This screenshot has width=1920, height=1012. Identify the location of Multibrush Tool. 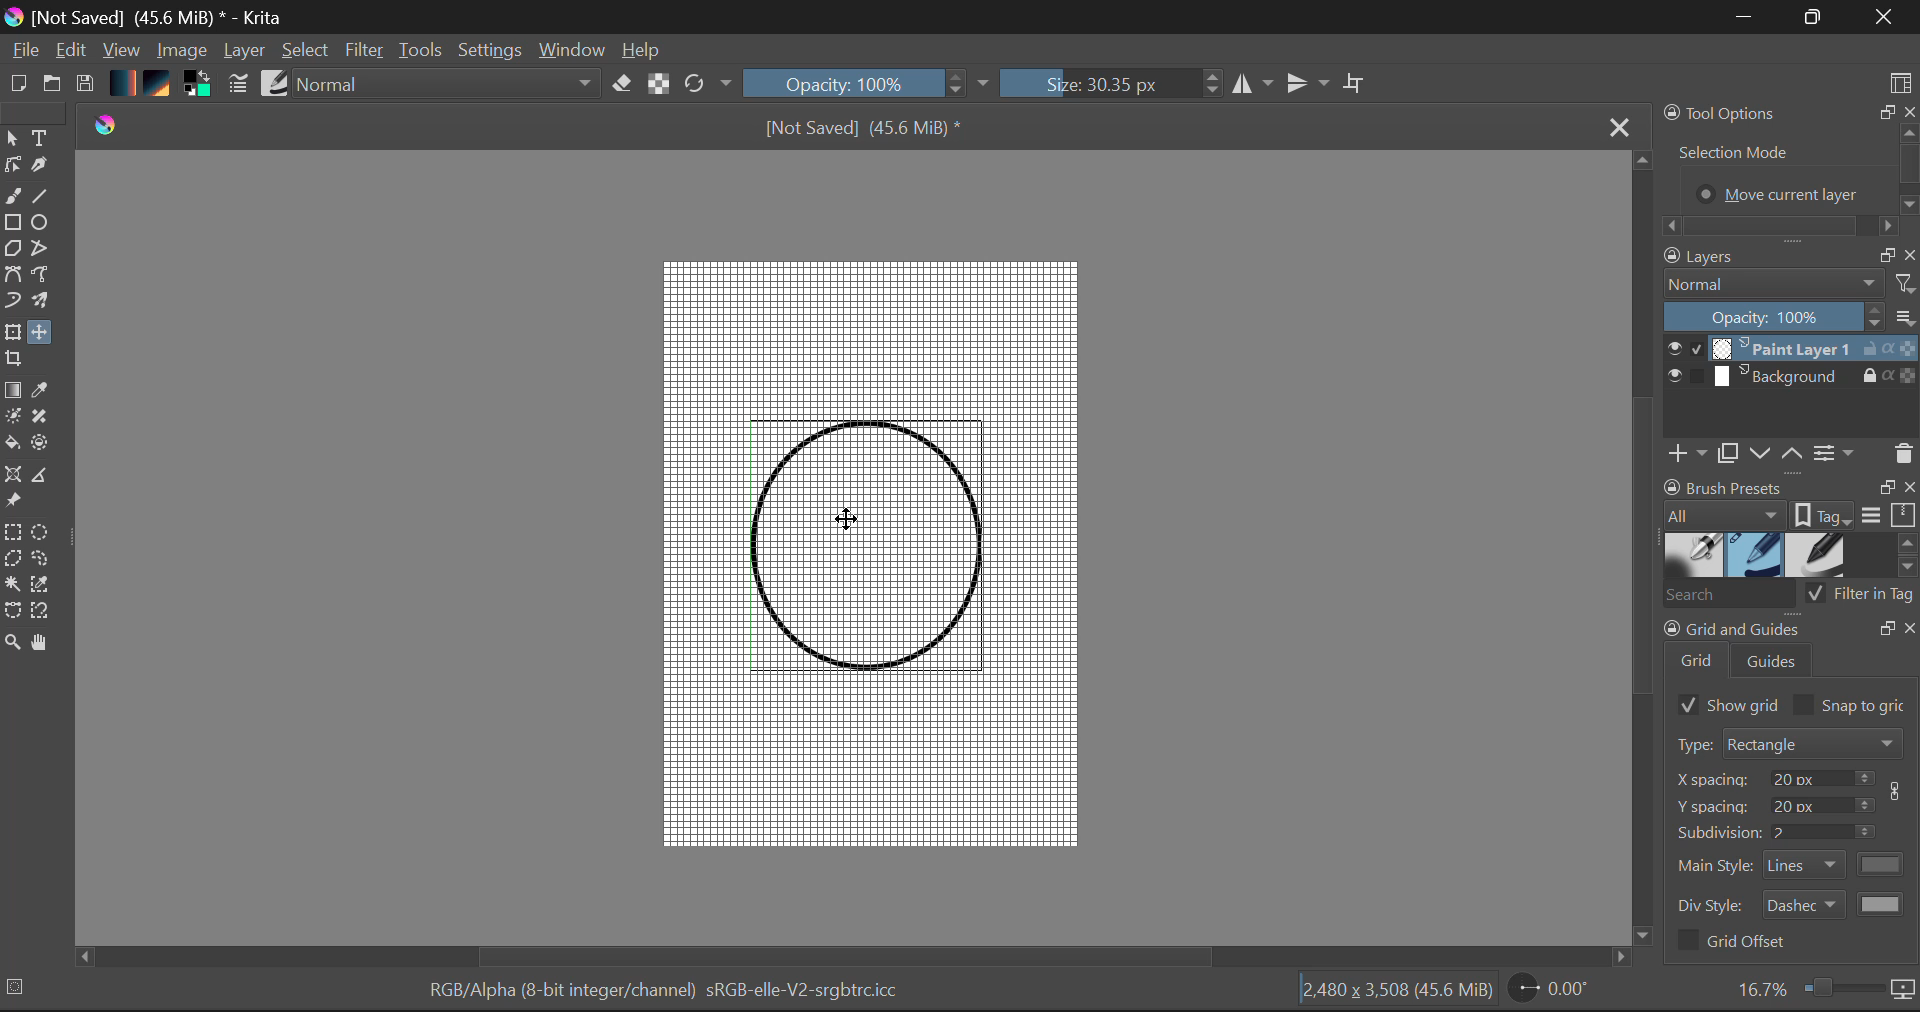
(48, 305).